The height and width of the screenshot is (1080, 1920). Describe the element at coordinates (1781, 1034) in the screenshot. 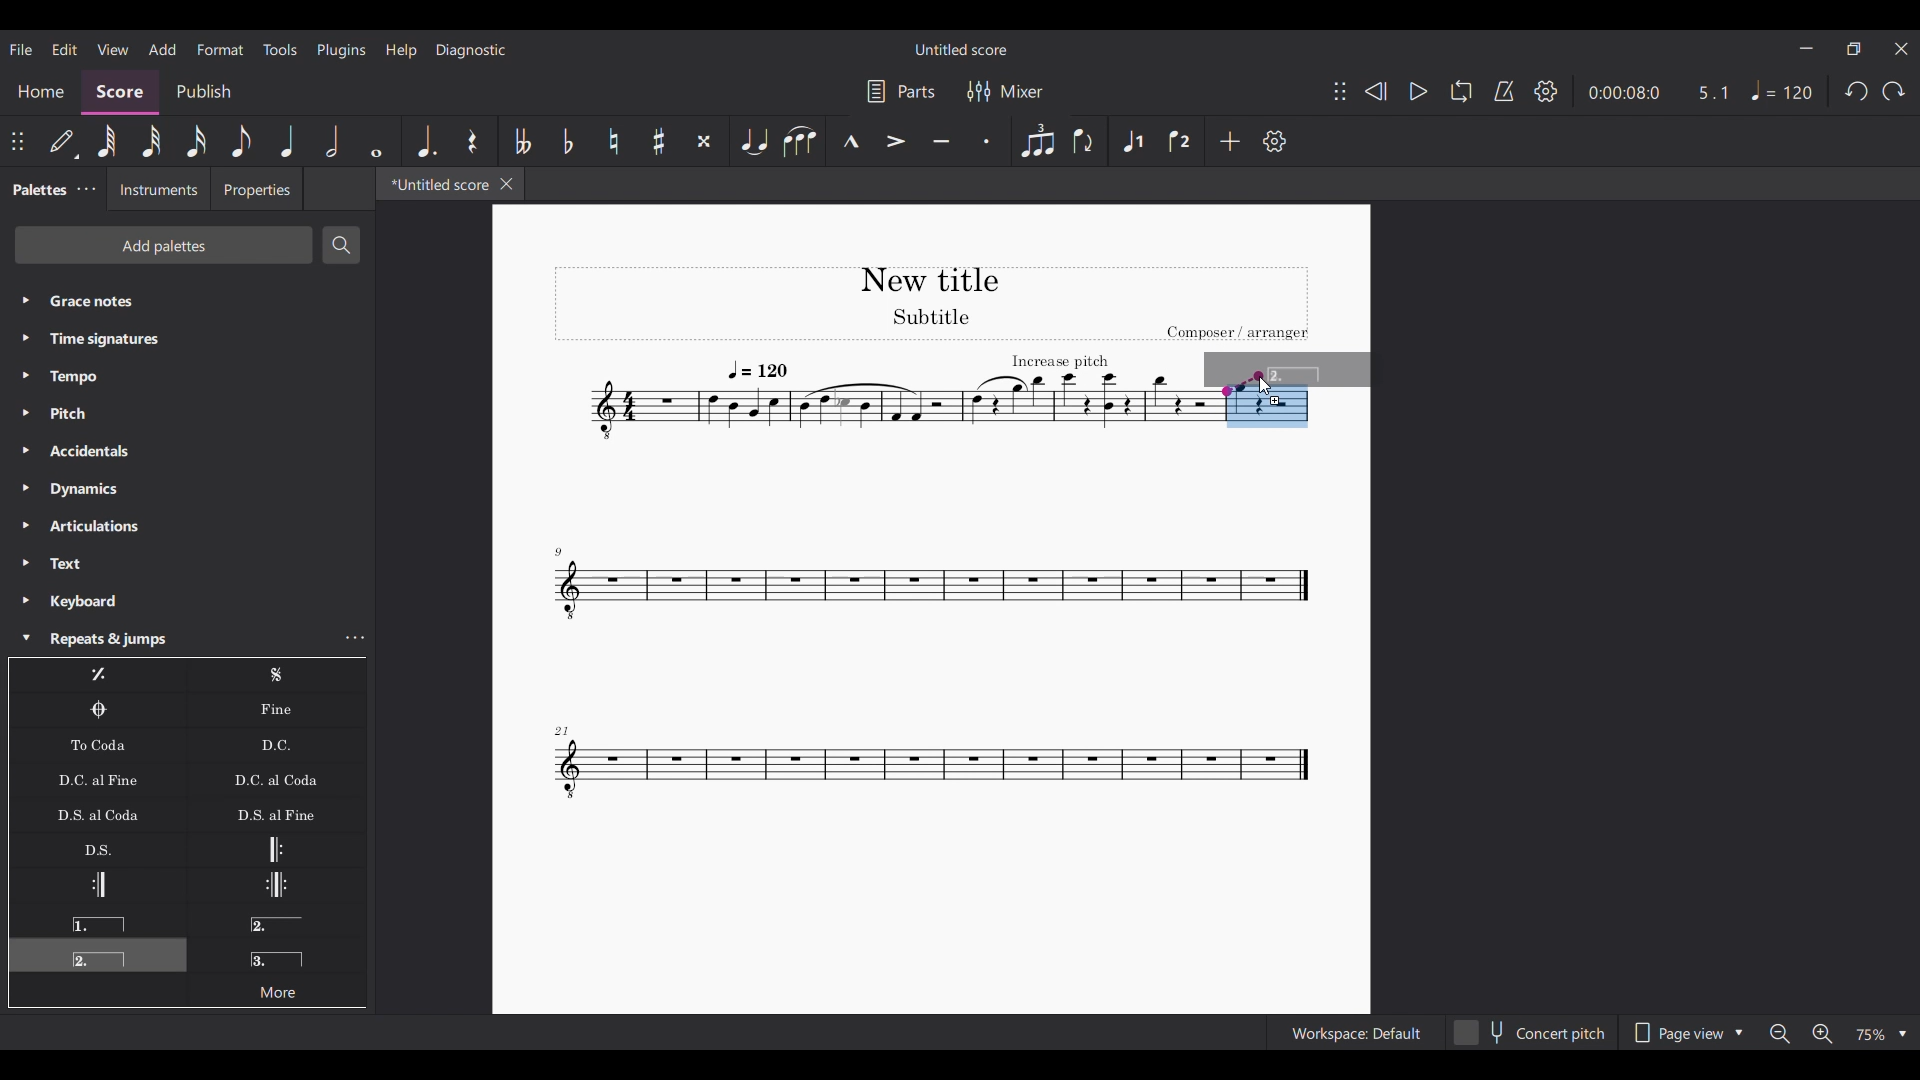

I see `Zoom out` at that location.